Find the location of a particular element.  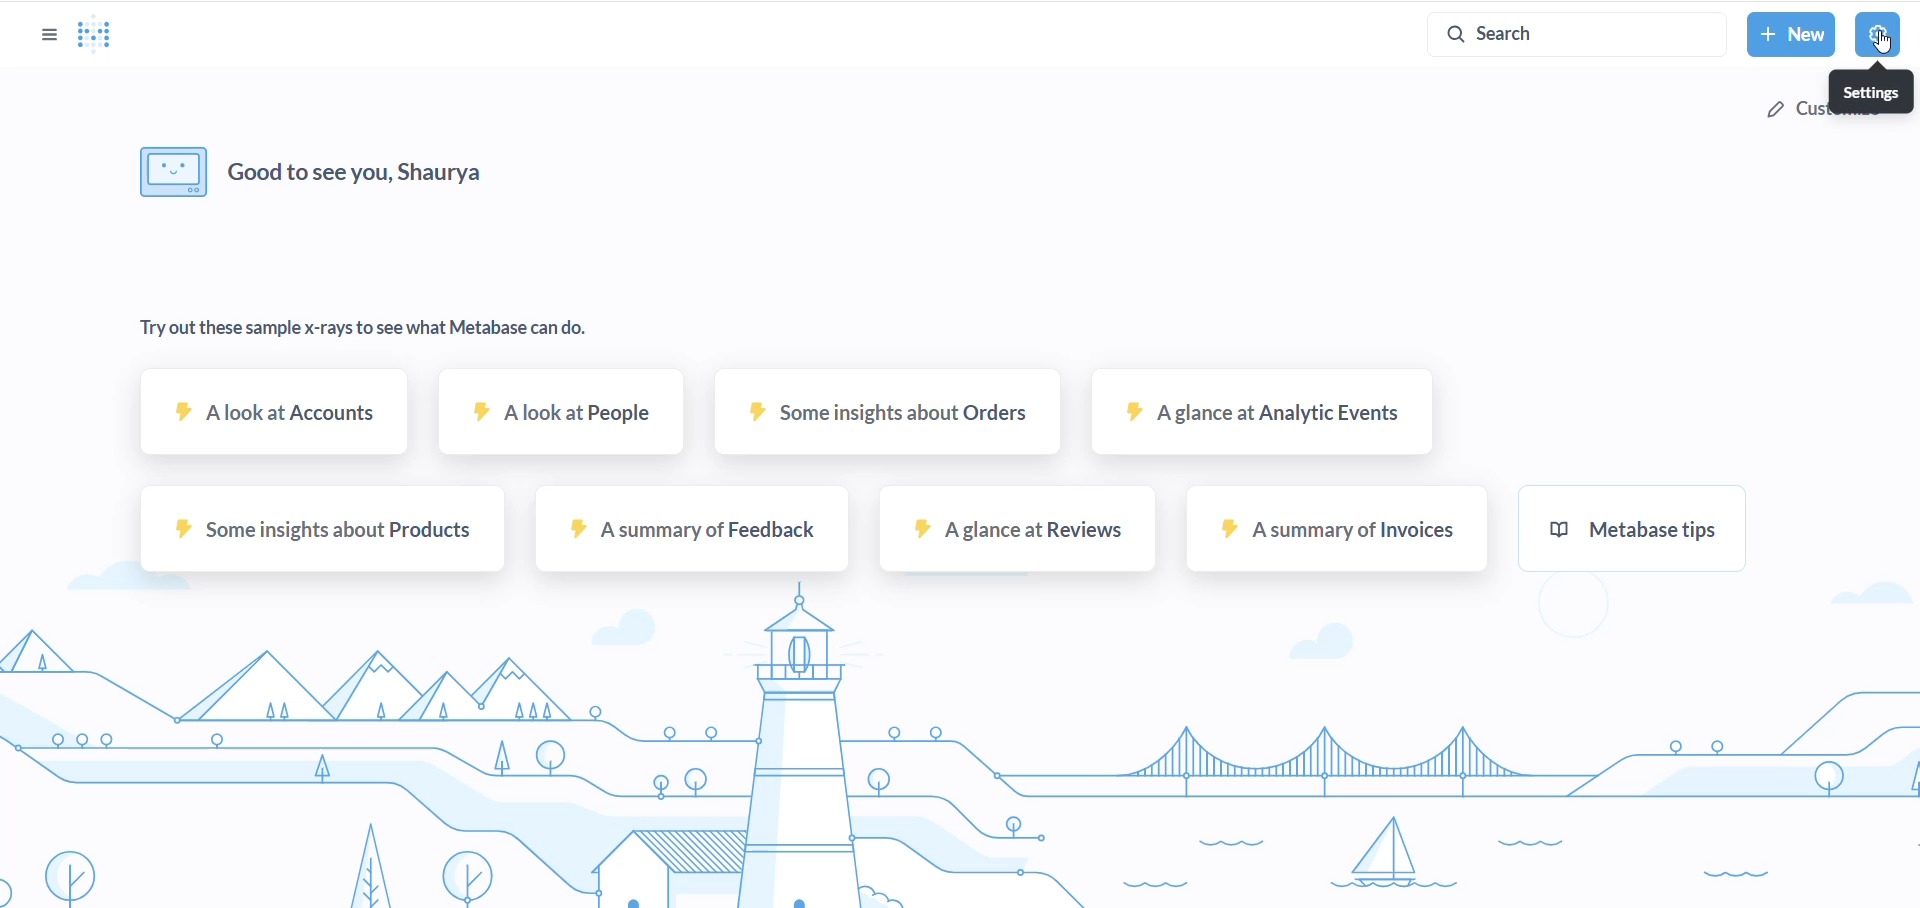

A look at accounts is located at coordinates (277, 422).